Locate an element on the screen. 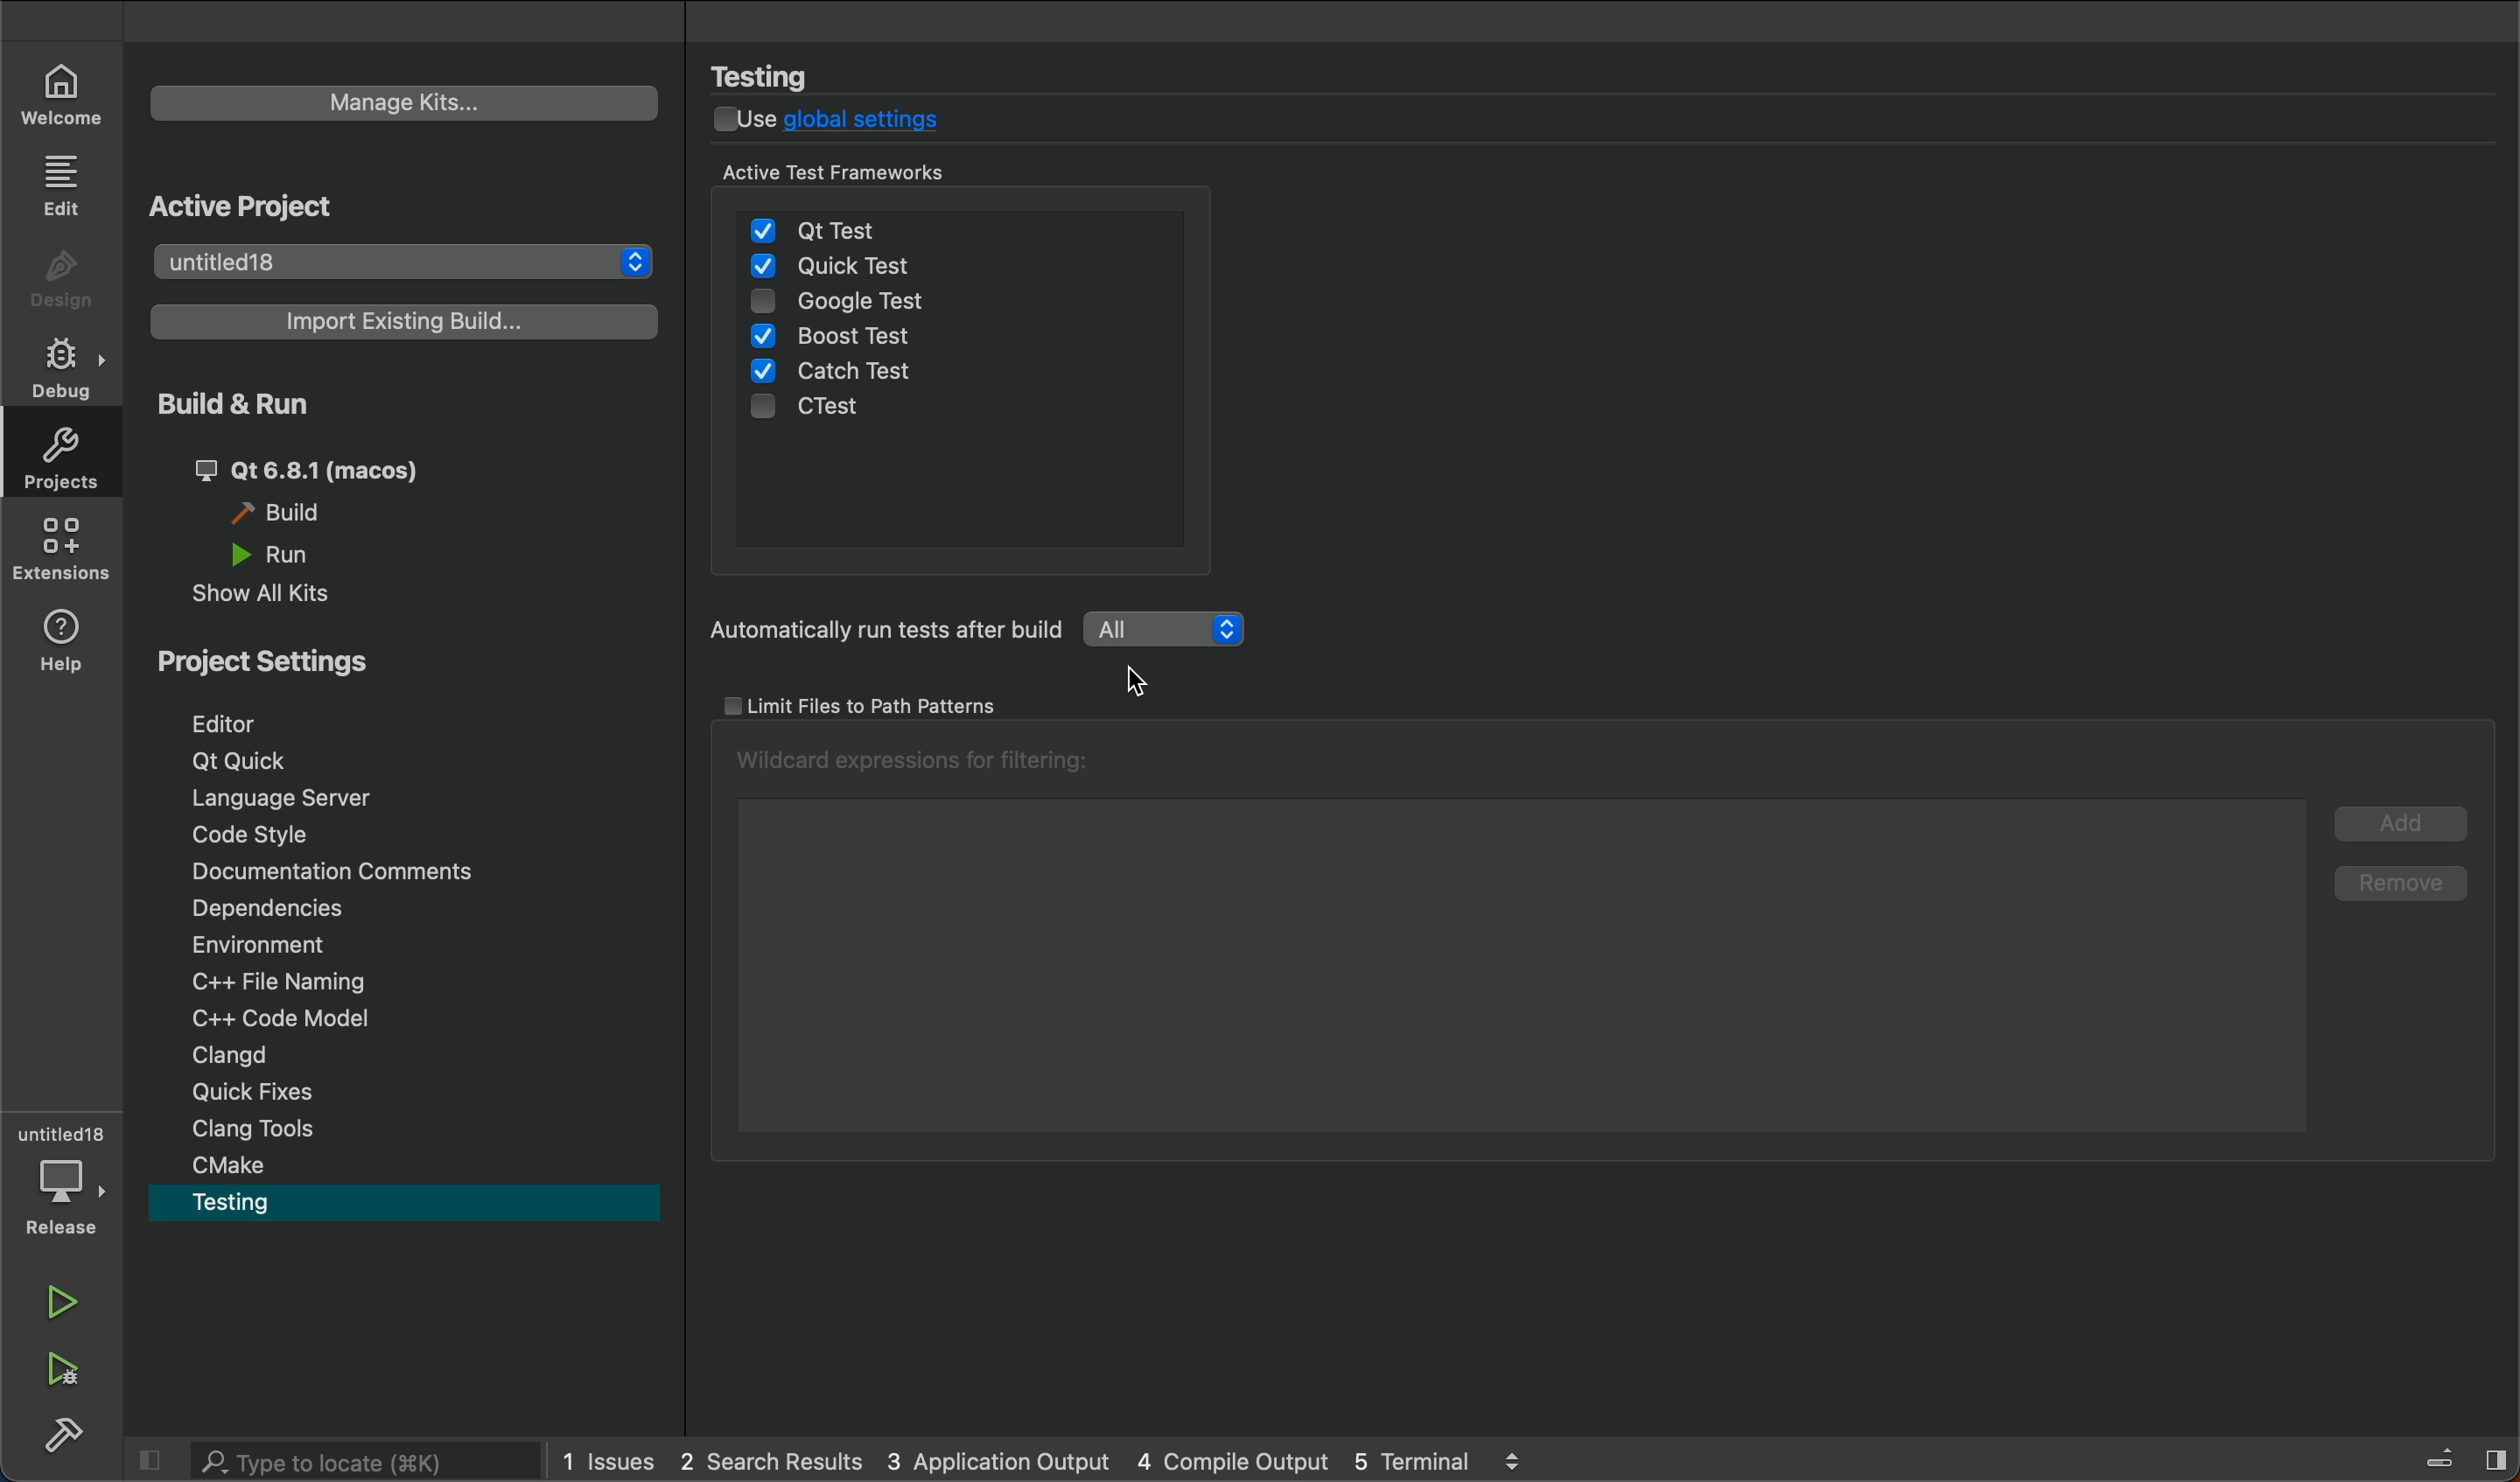  google test is located at coordinates (886, 306).